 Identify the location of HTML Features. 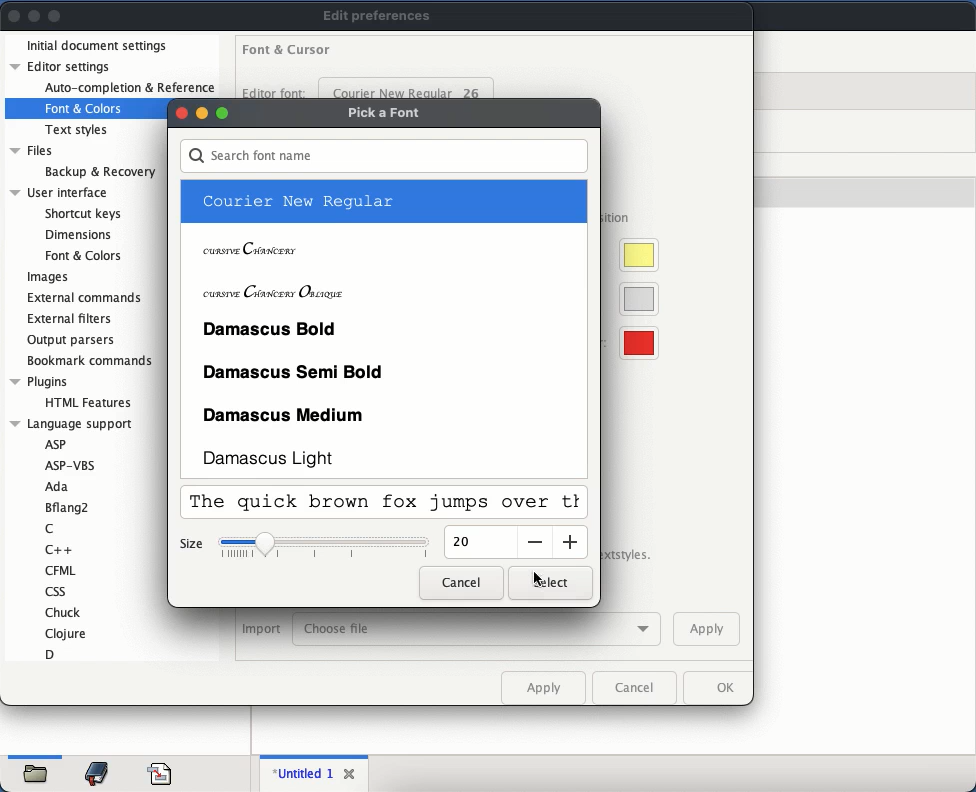
(89, 402).